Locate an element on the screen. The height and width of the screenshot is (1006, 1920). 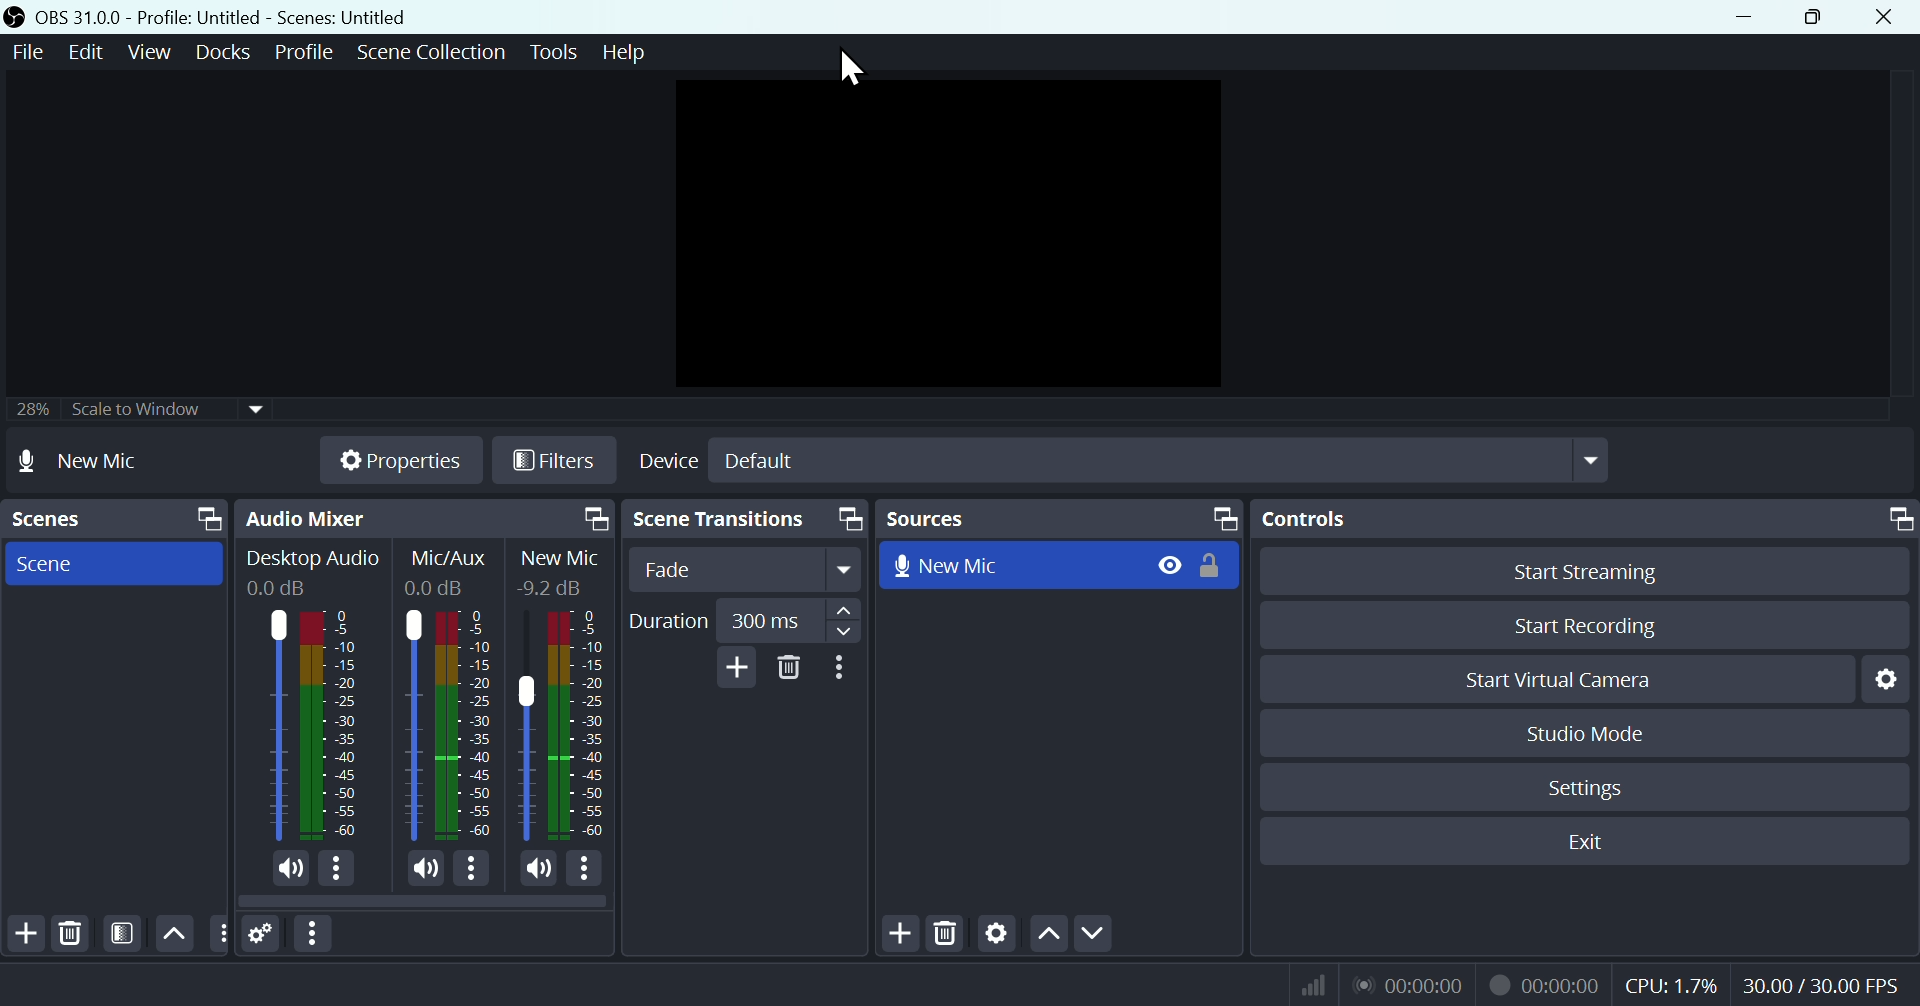
Studio mode is located at coordinates (1587, 733).